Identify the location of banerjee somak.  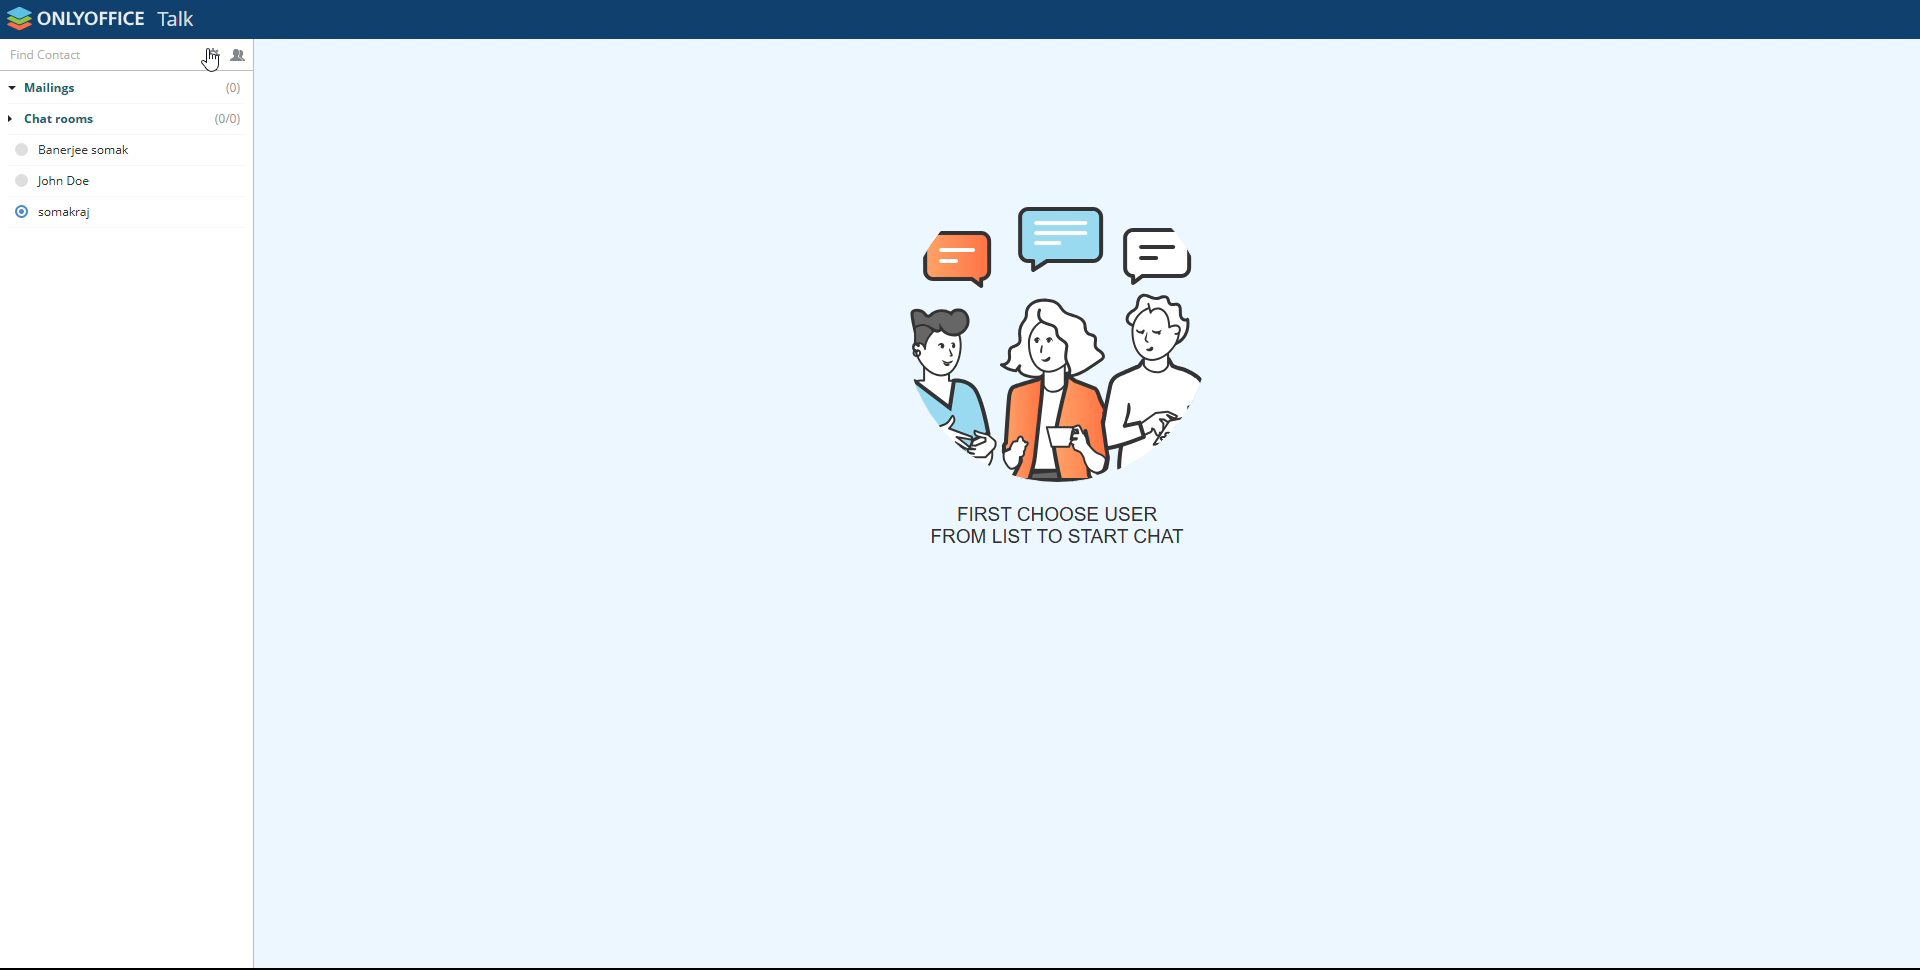
(122, 148).